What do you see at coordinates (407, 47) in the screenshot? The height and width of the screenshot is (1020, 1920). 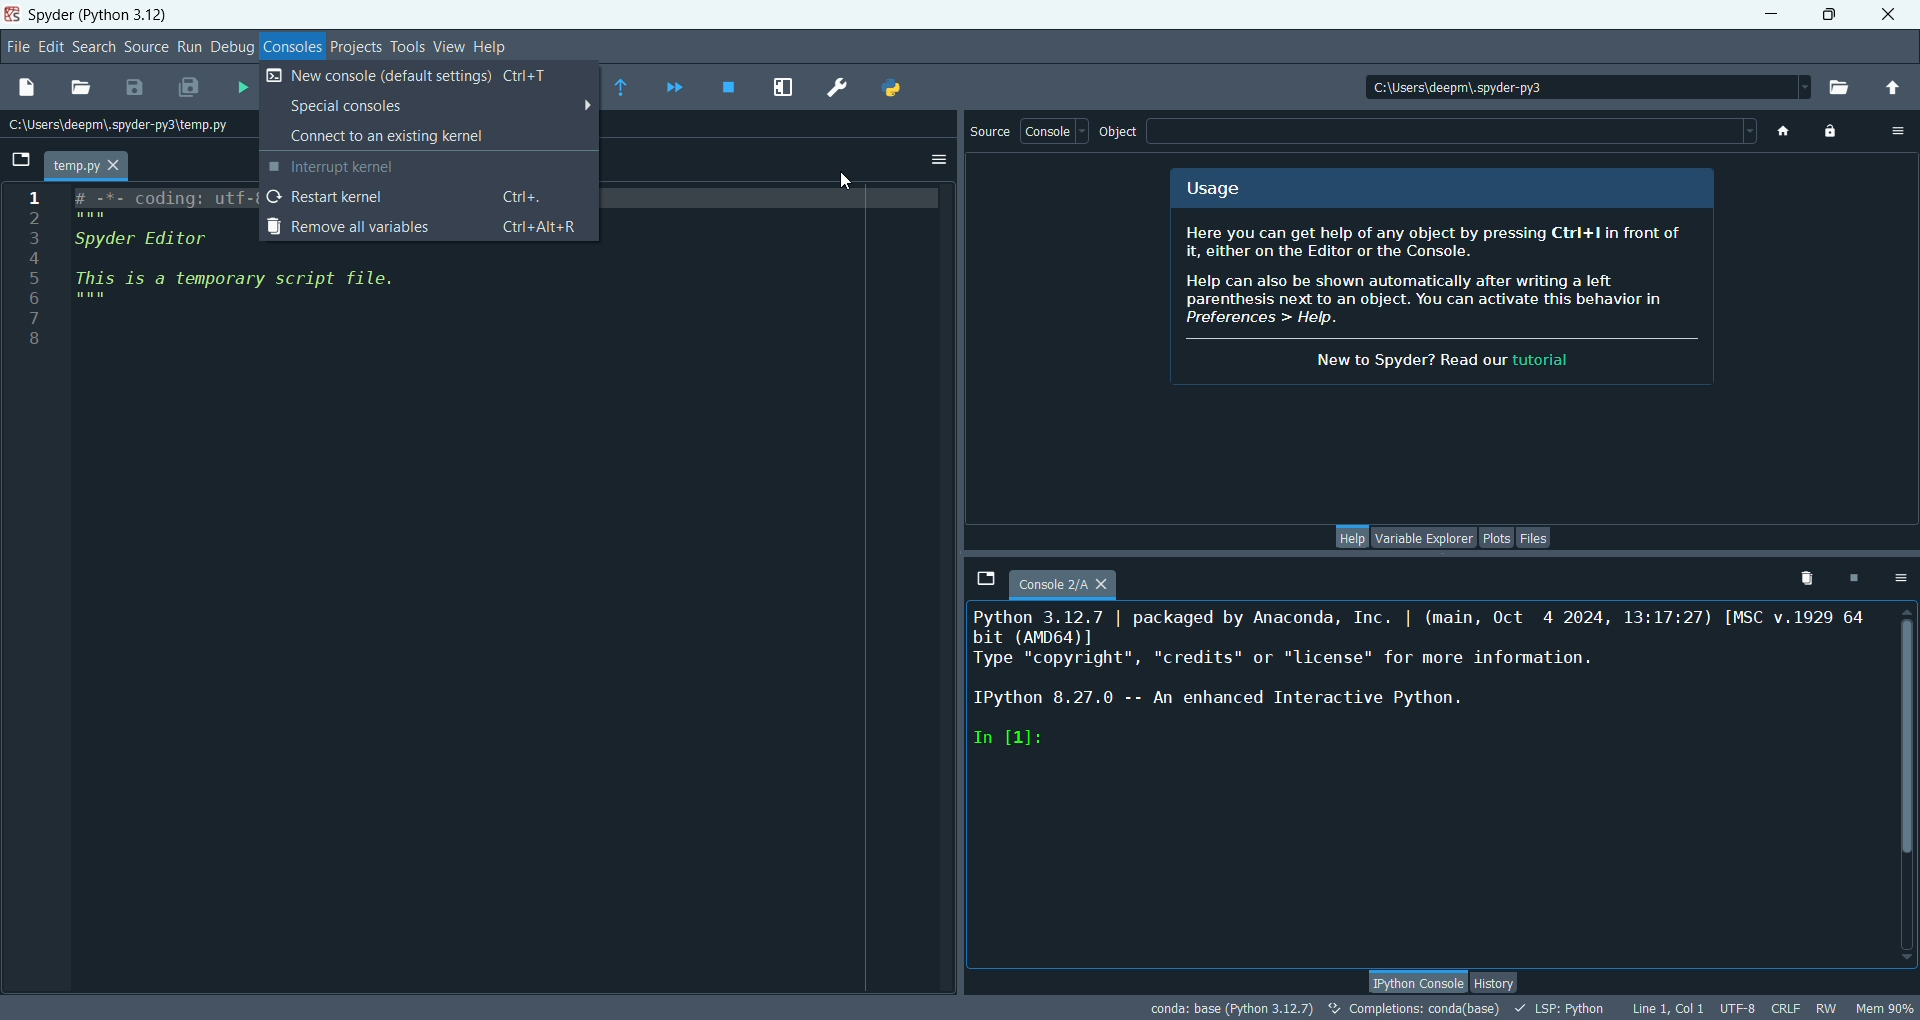 I see `tools` at bounding box center [407, 47].